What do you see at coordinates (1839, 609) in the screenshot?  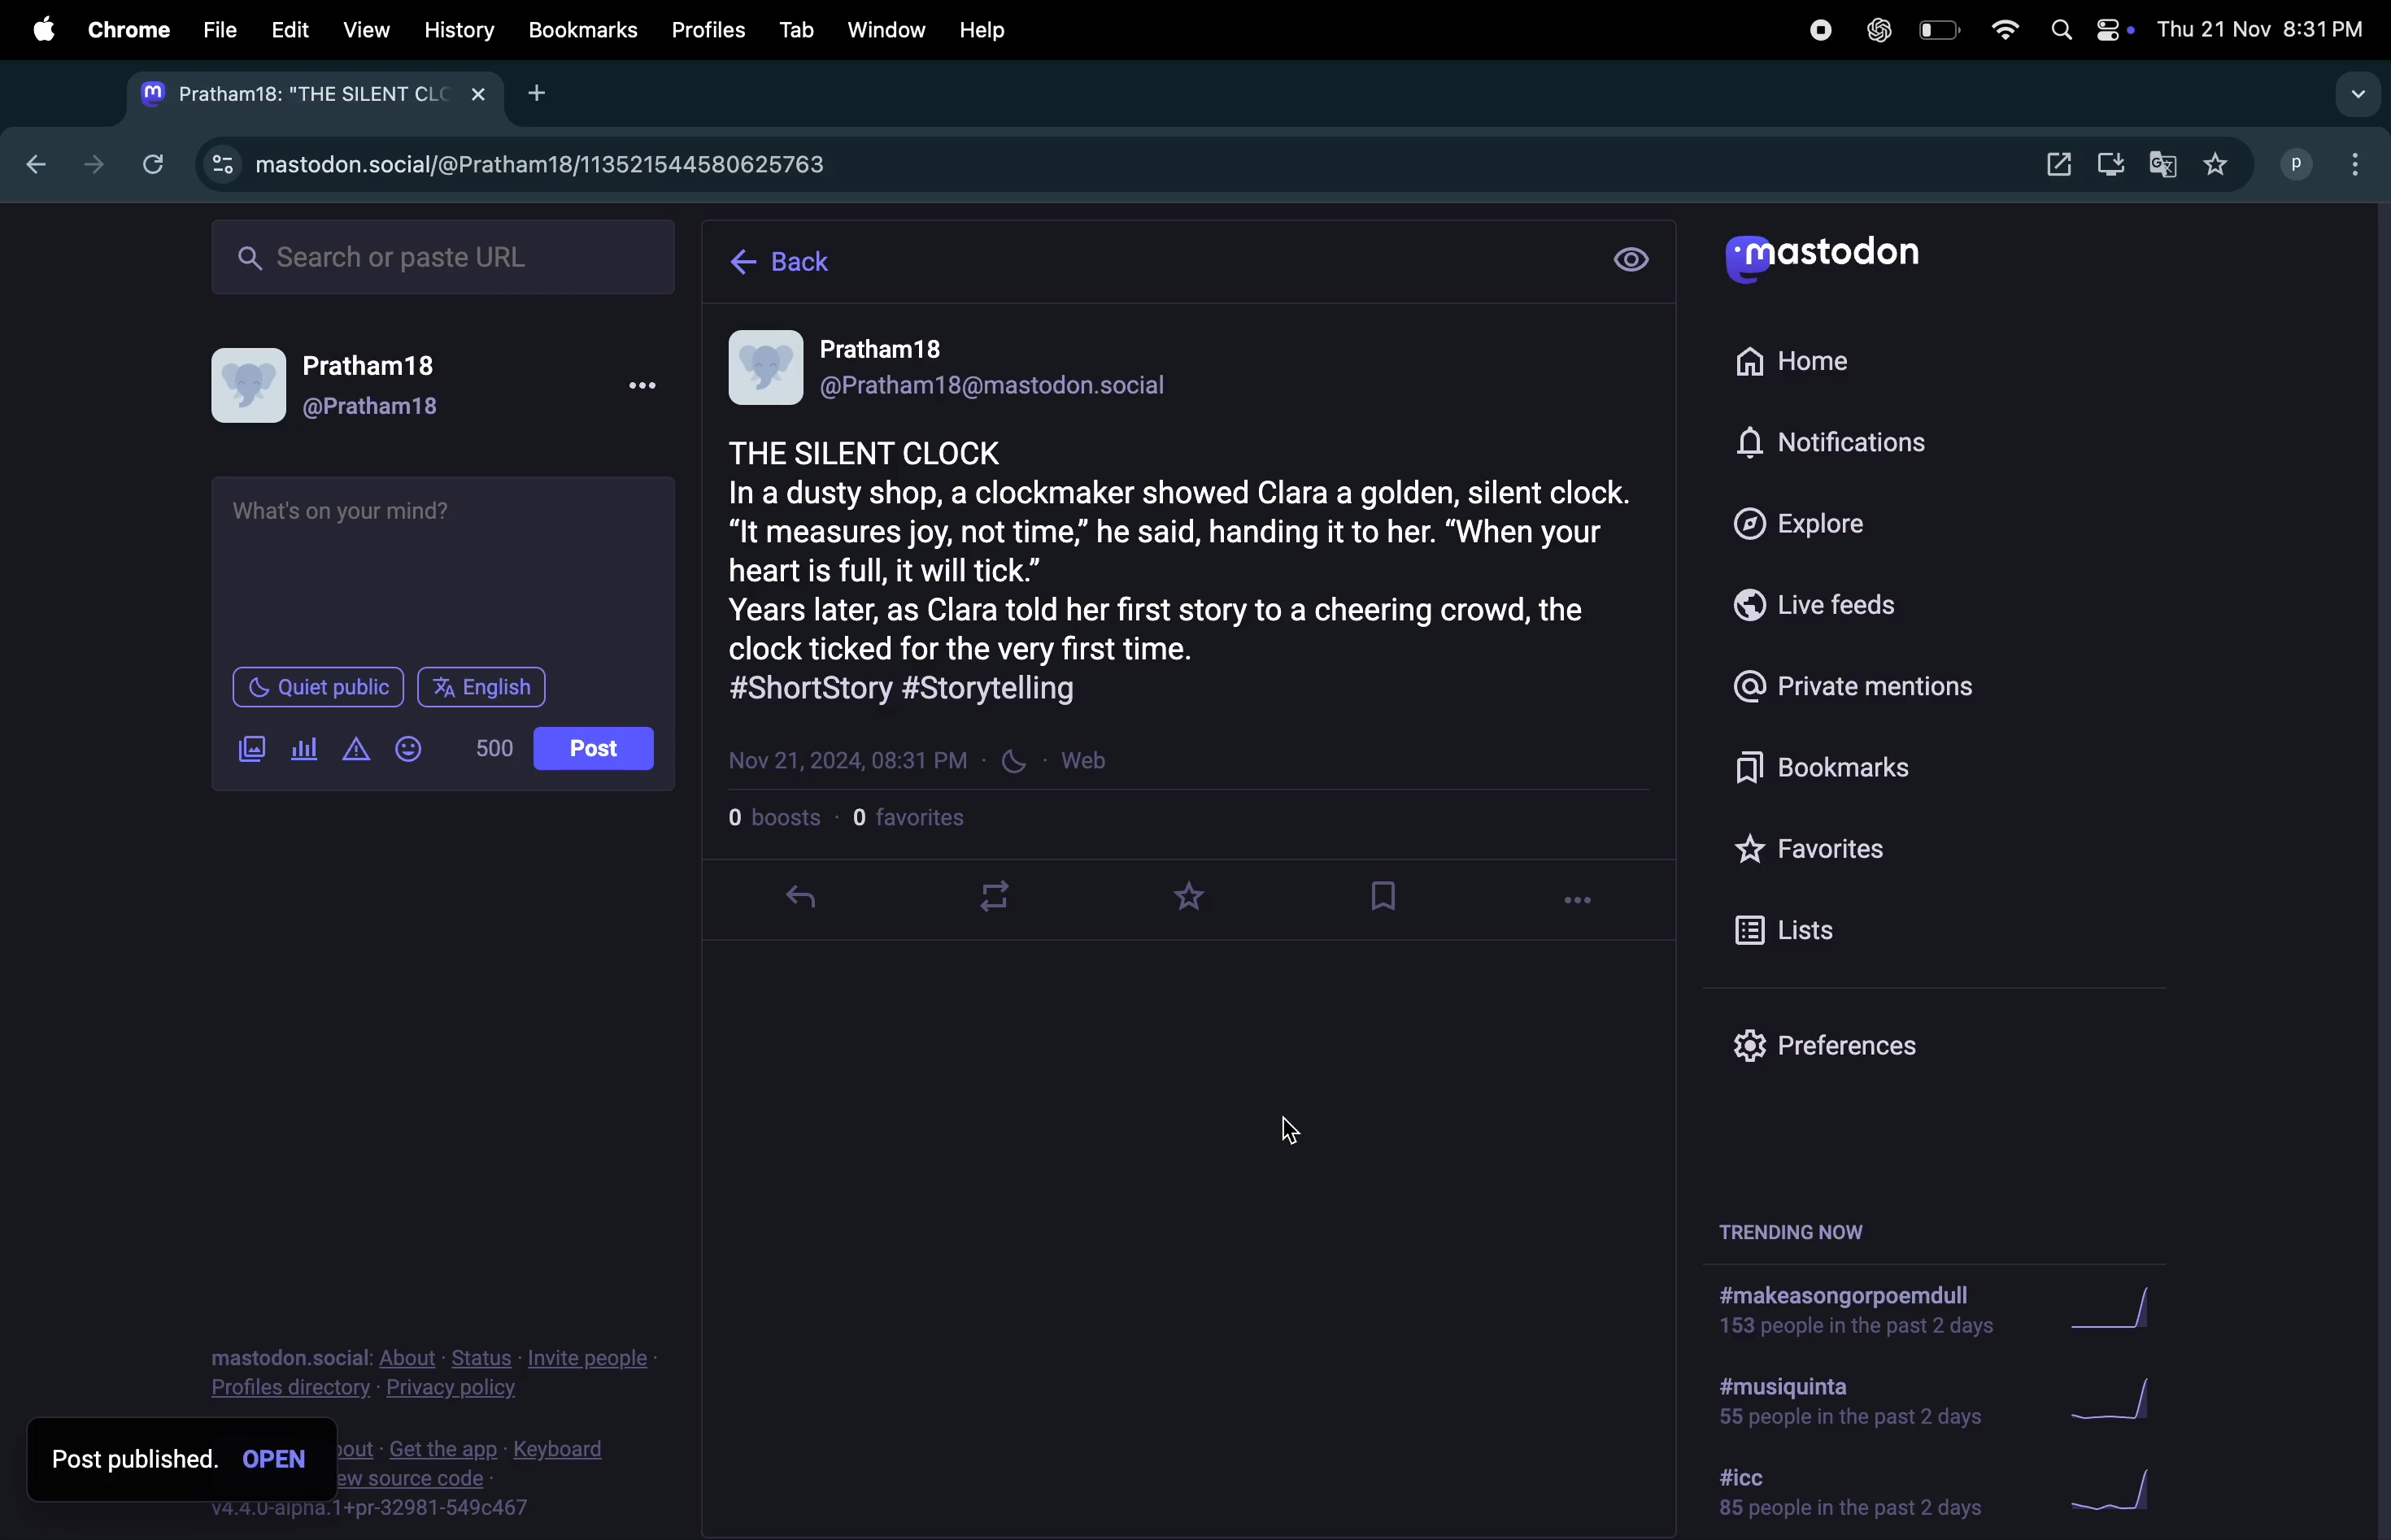 I see `live feeds` at bounding box center [1839, 609].